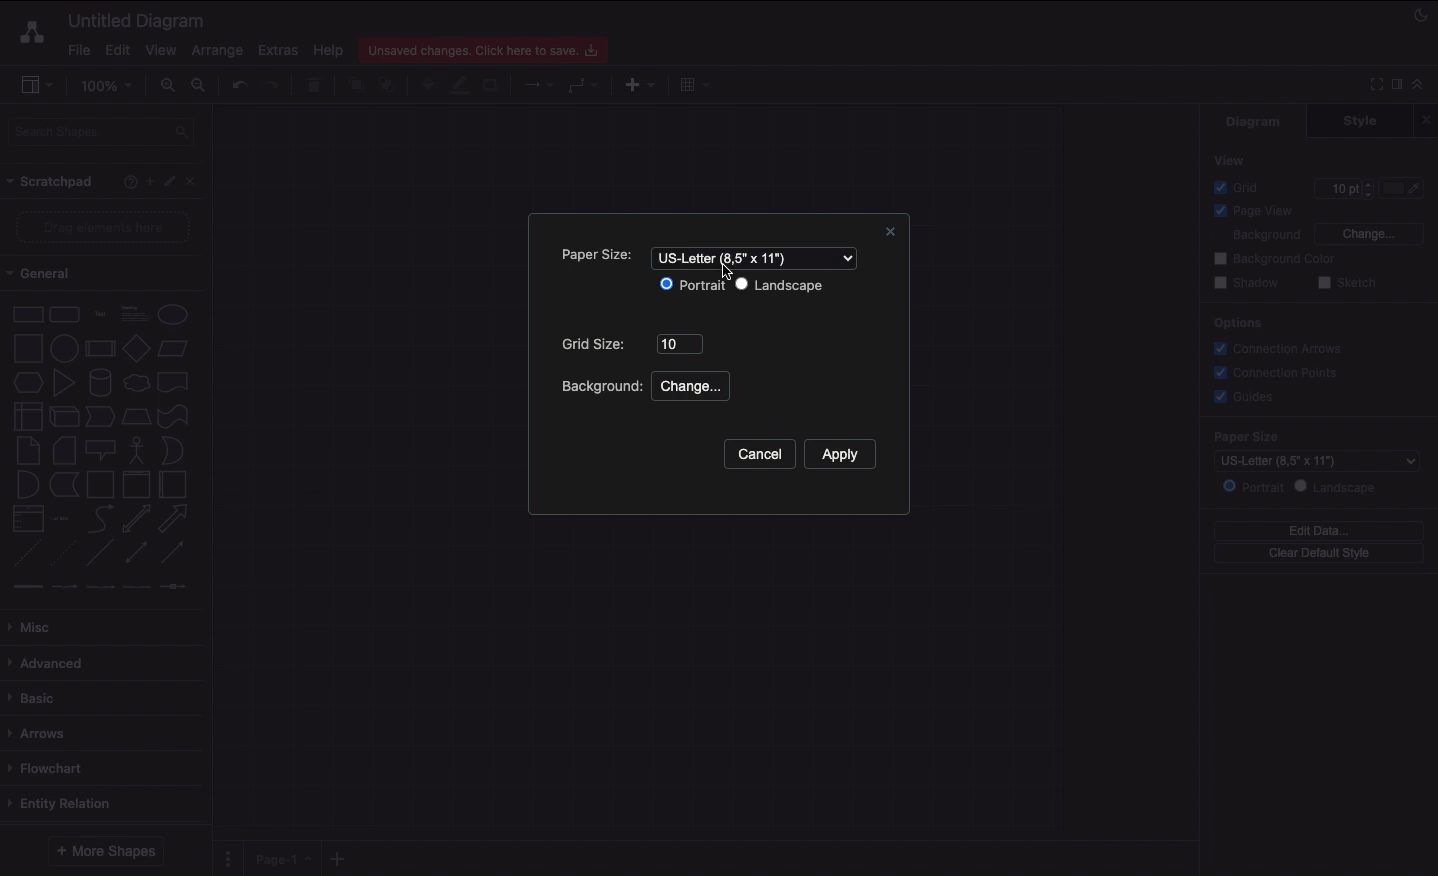  I want to click on Shadow, so click(1246, 282).